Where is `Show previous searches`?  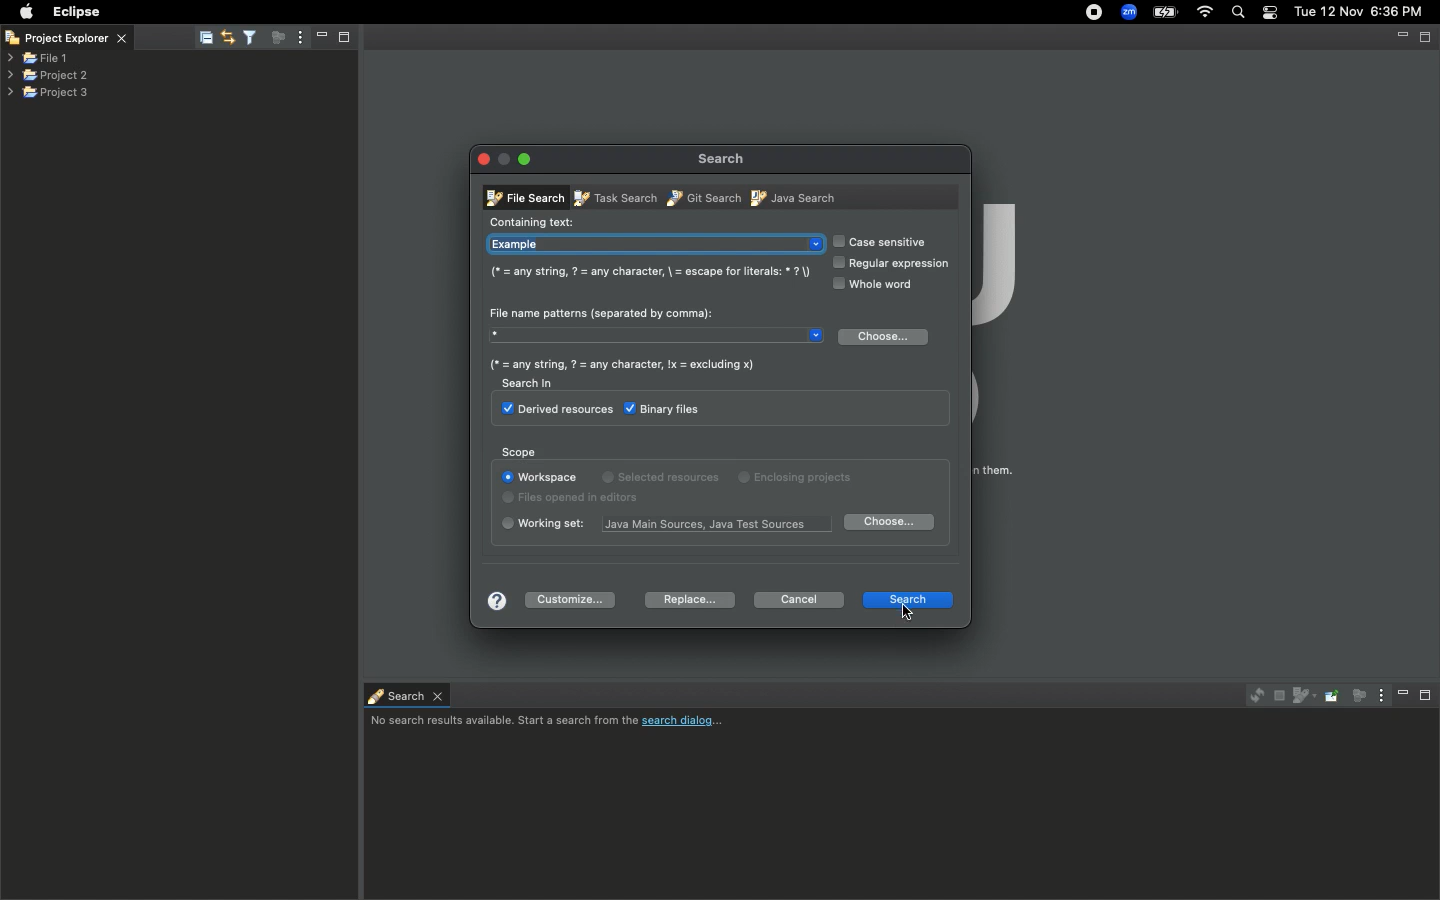 Show previous searches is located at coordinates (1302, 696).